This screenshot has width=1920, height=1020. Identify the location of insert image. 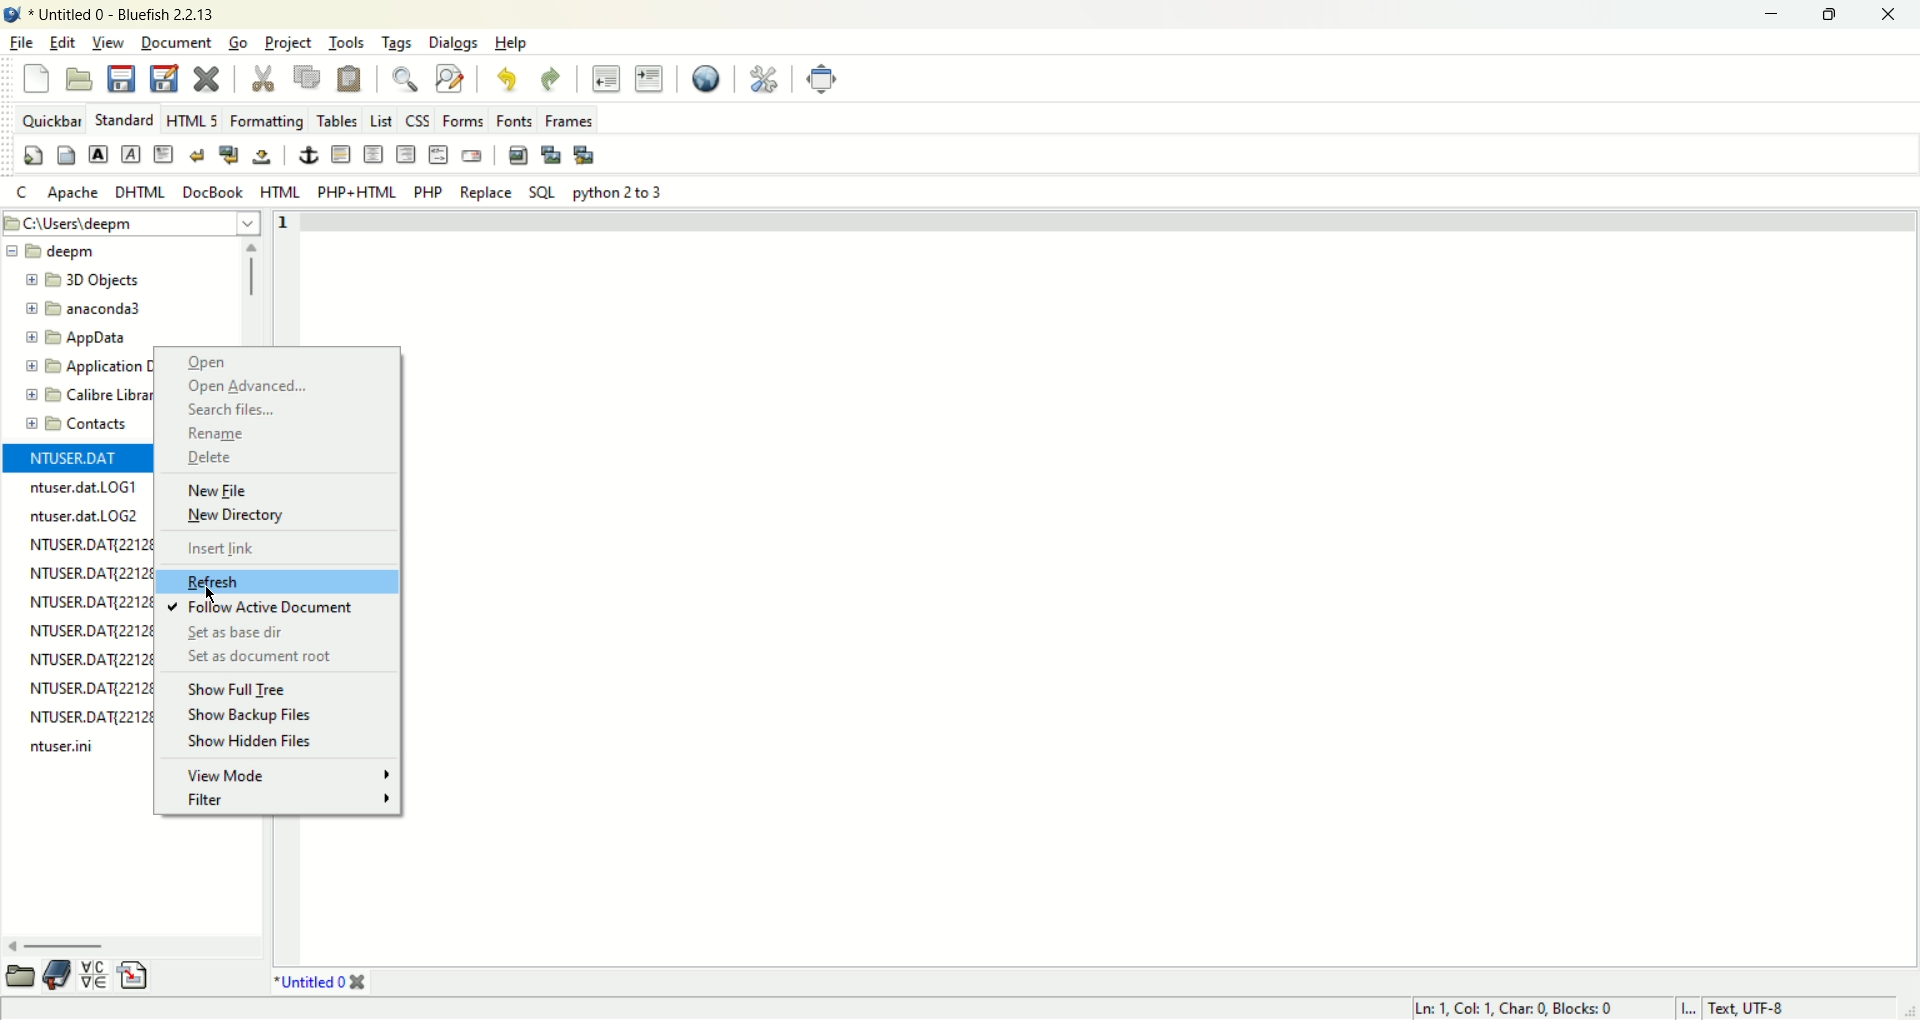
(518, 157).